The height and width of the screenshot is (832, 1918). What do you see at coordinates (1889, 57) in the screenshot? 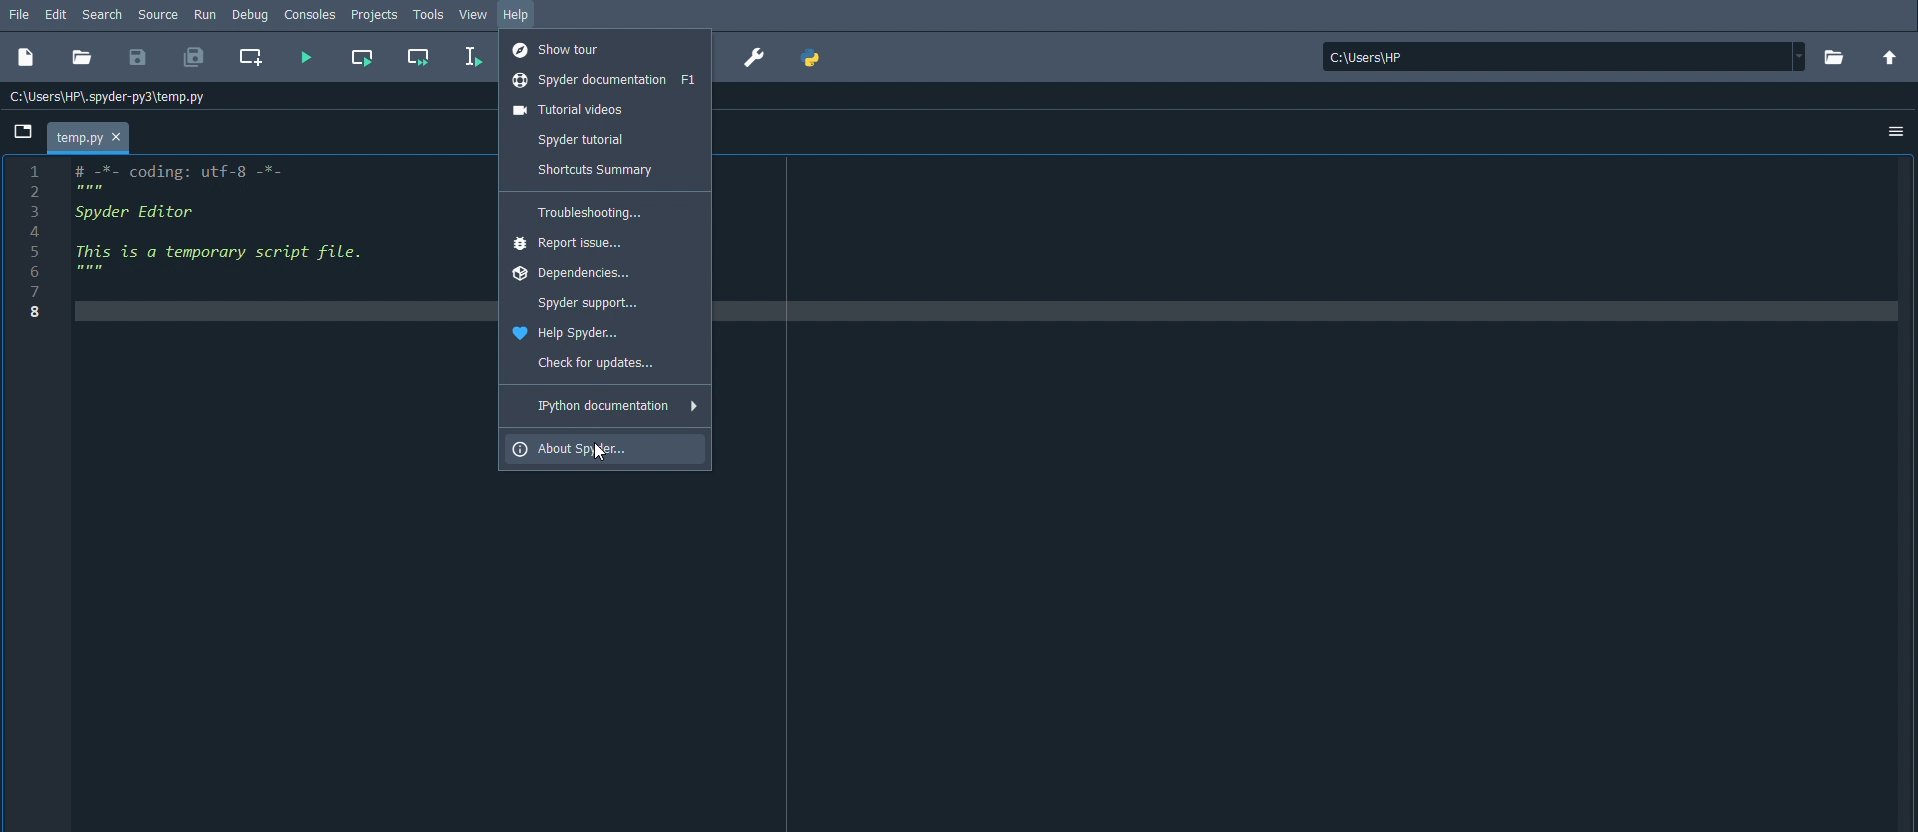
I see `Change to parent directory` at bounding box center [1889, 57].